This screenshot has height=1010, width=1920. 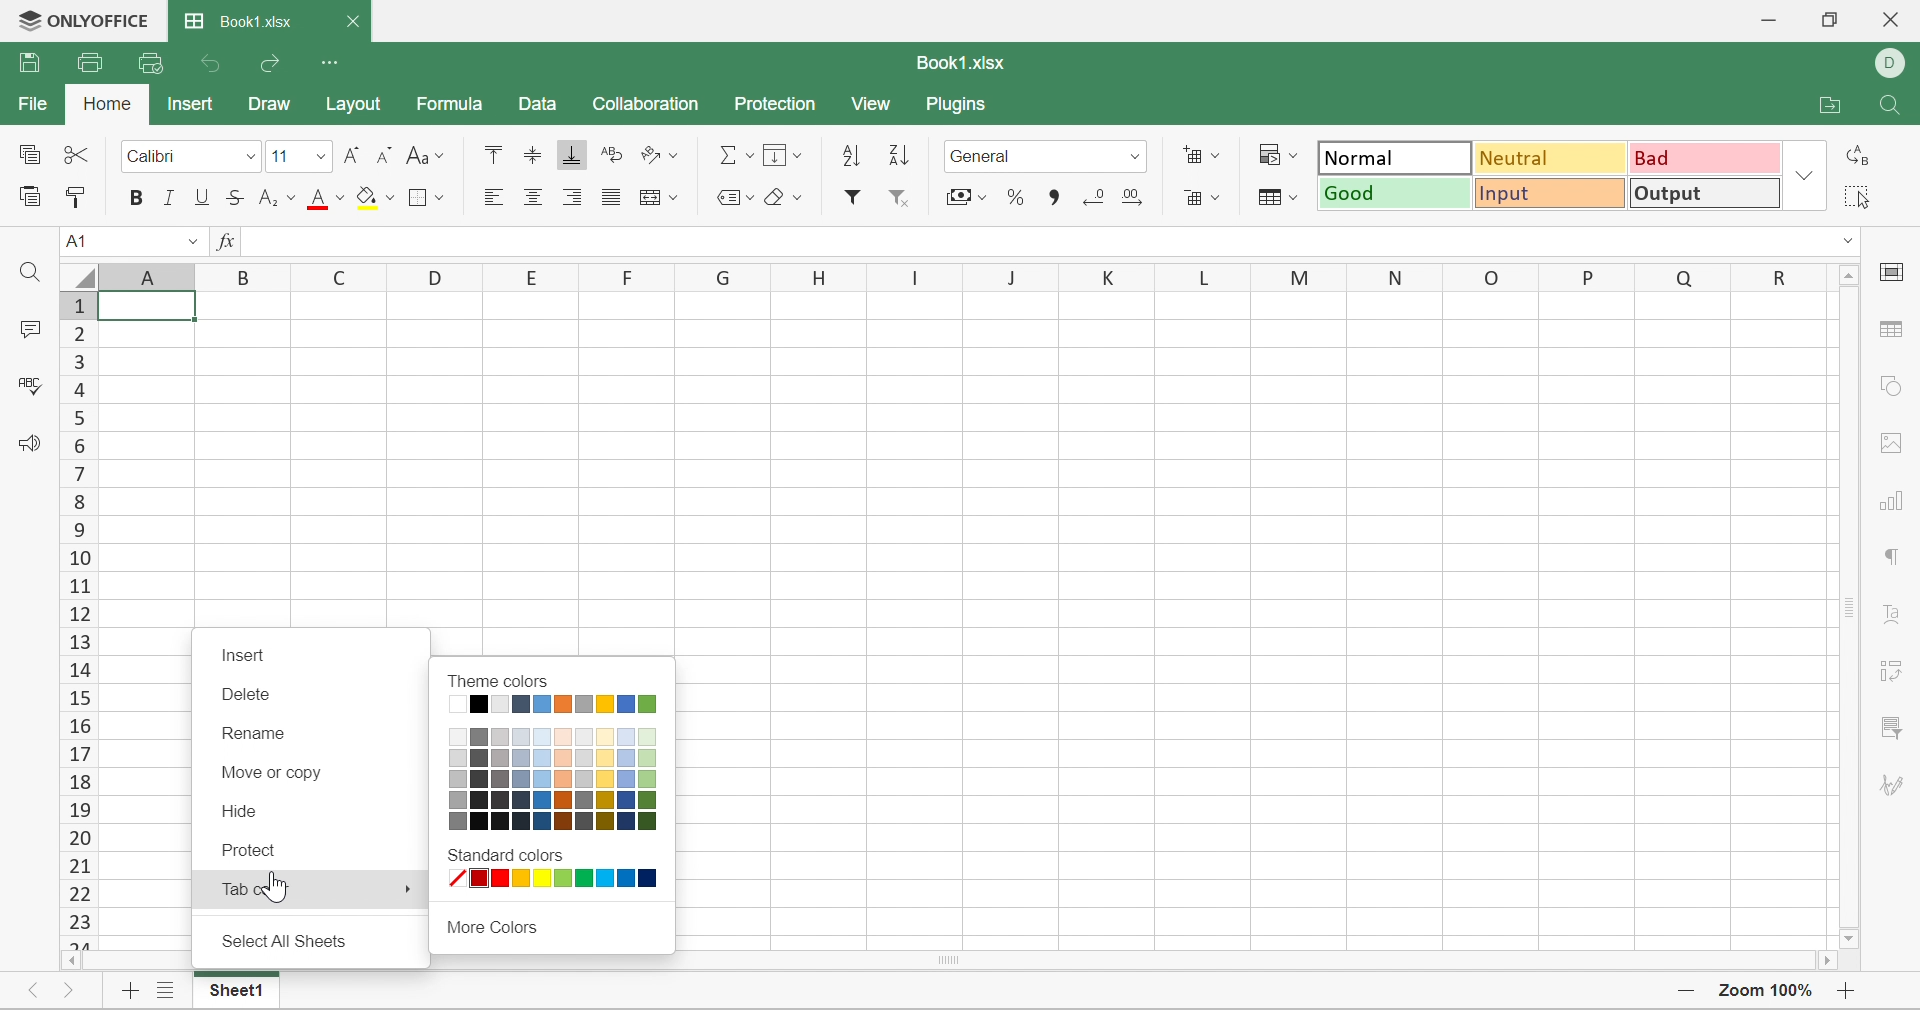 I want to click on Find, so click(x=1892, y=106).